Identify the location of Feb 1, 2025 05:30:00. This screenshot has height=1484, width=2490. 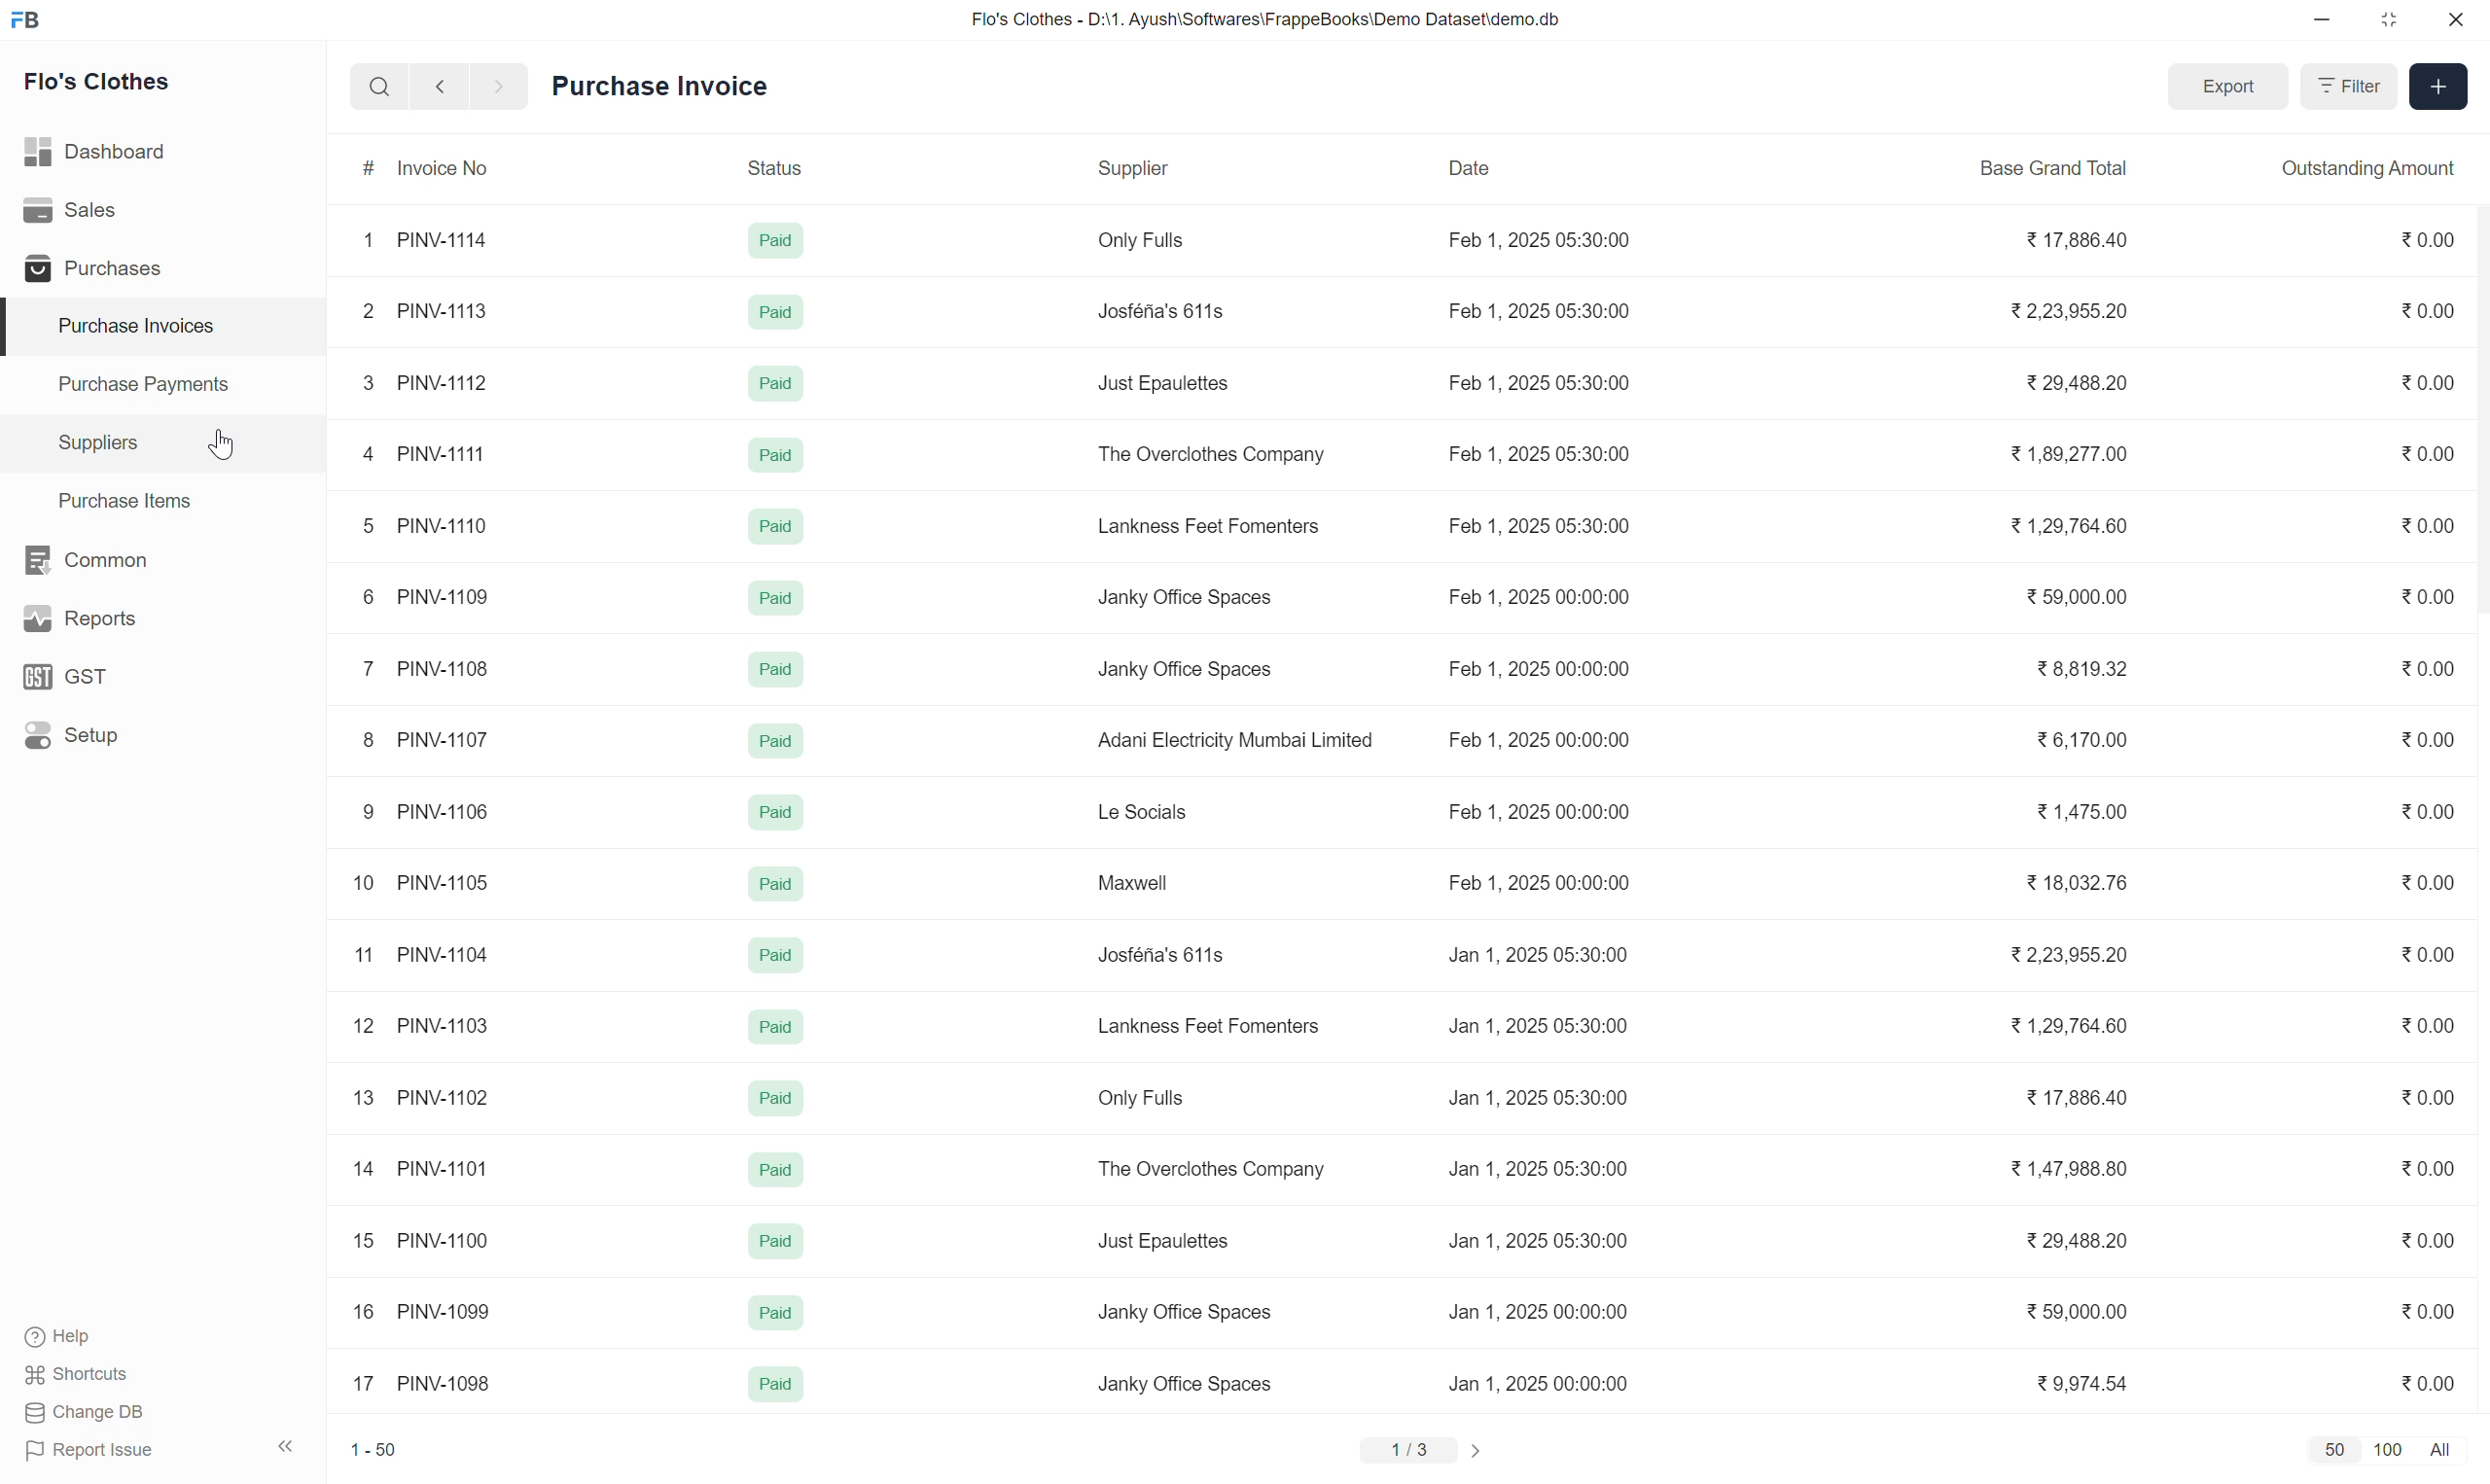
(1539, 382).